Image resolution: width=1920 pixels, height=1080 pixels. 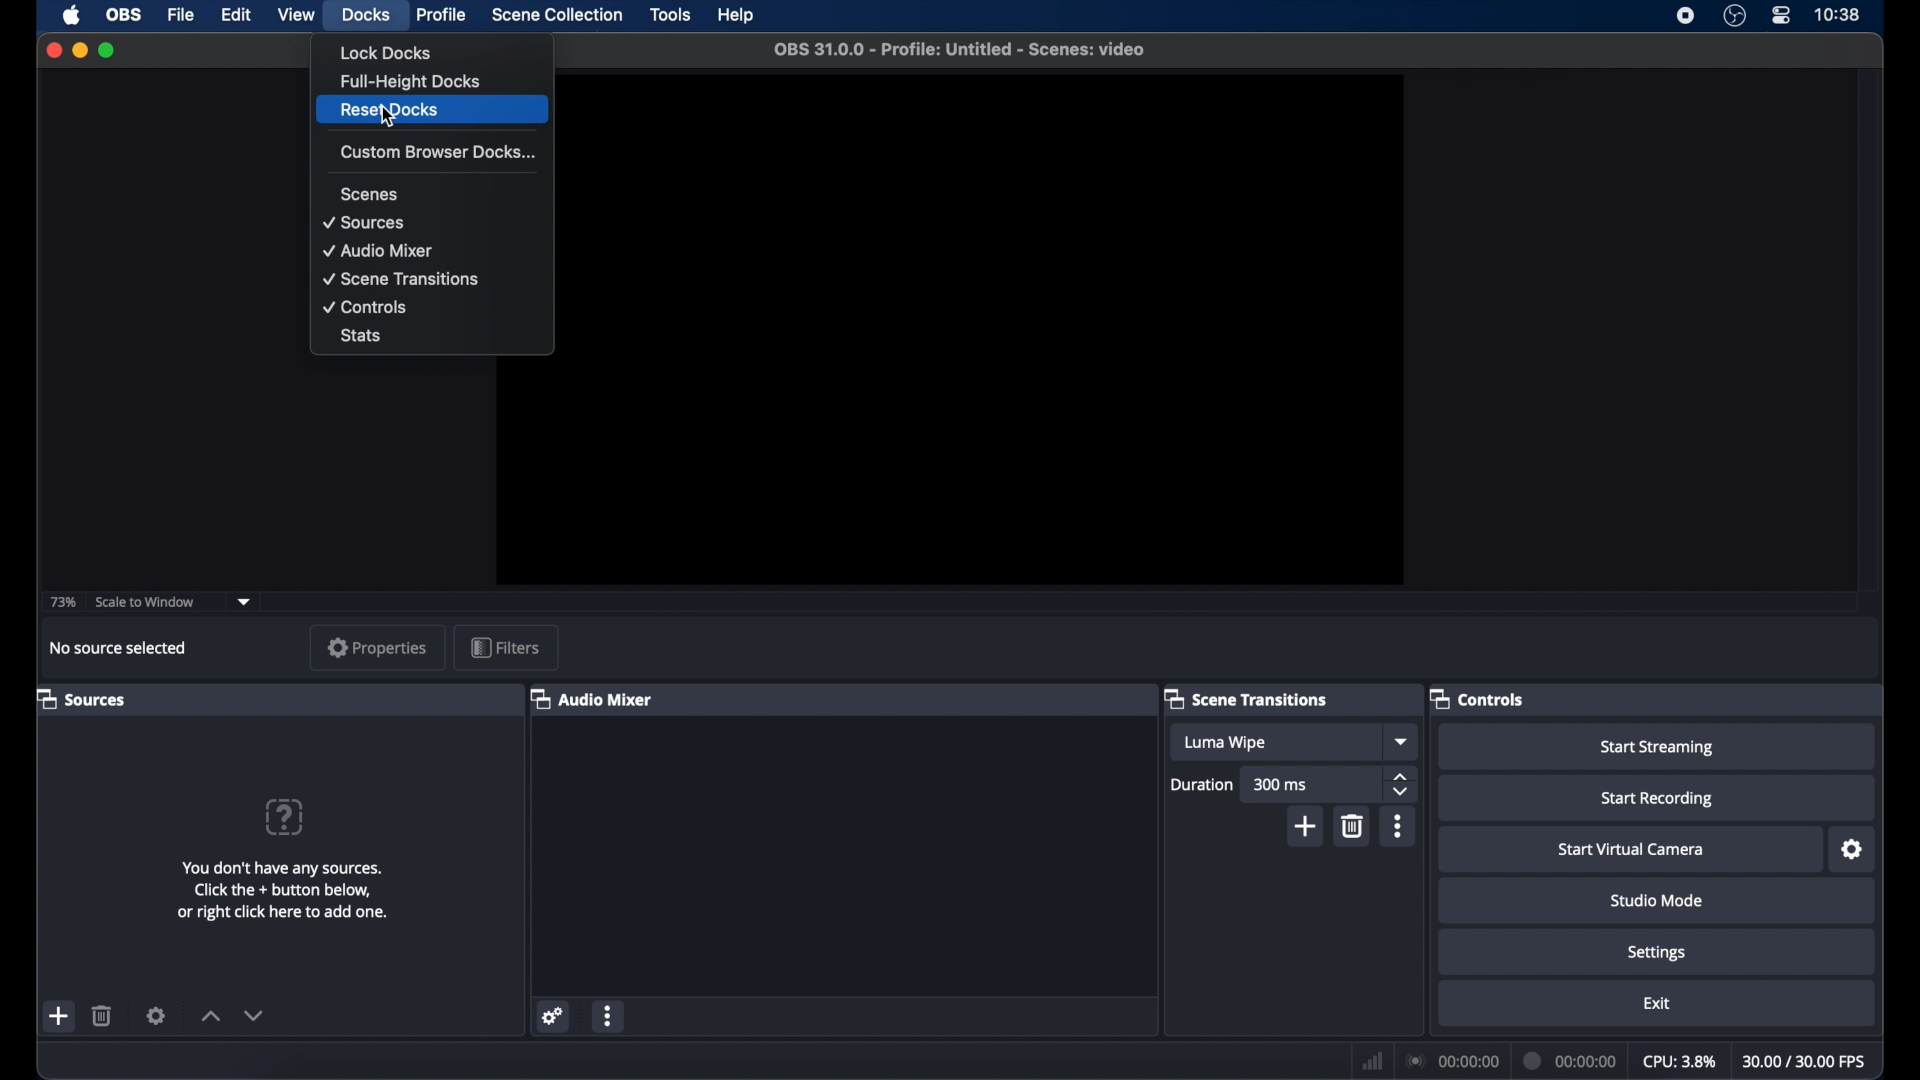 I want to click on stats, so click(x=361, y=337).